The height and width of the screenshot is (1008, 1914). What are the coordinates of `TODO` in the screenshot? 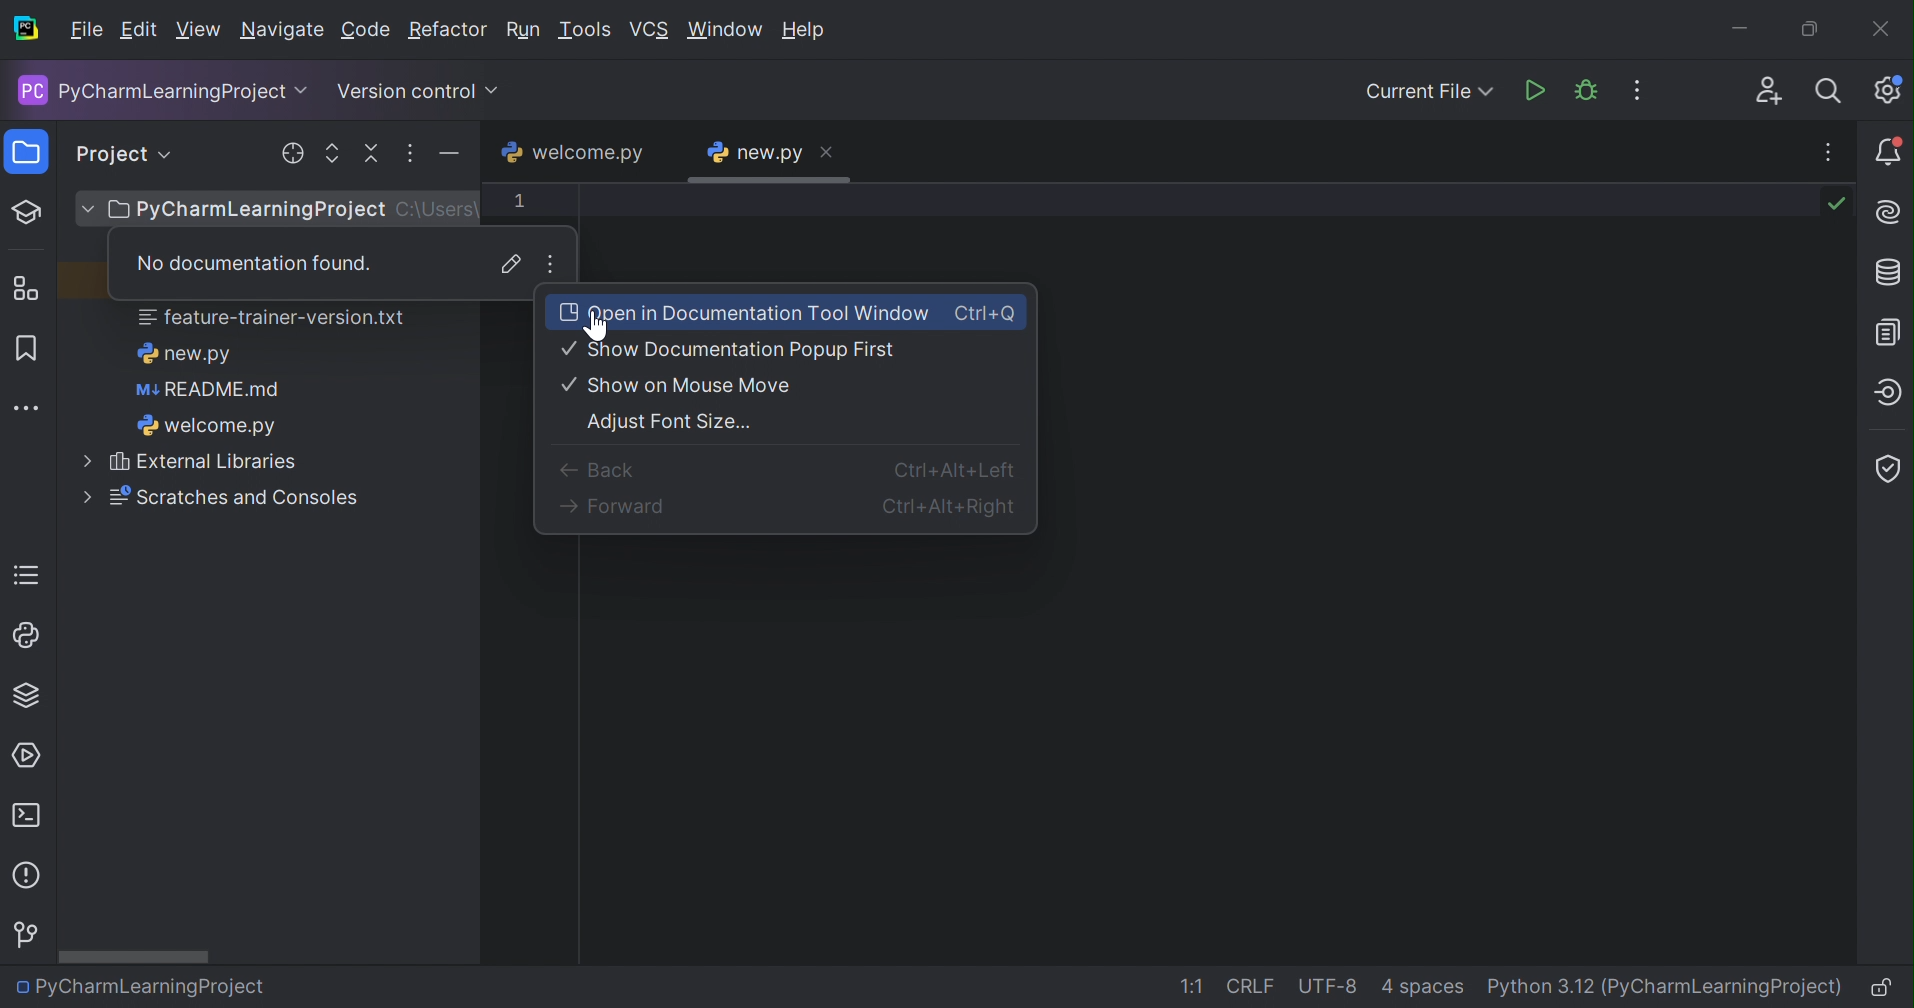 It's located at (24, 575).